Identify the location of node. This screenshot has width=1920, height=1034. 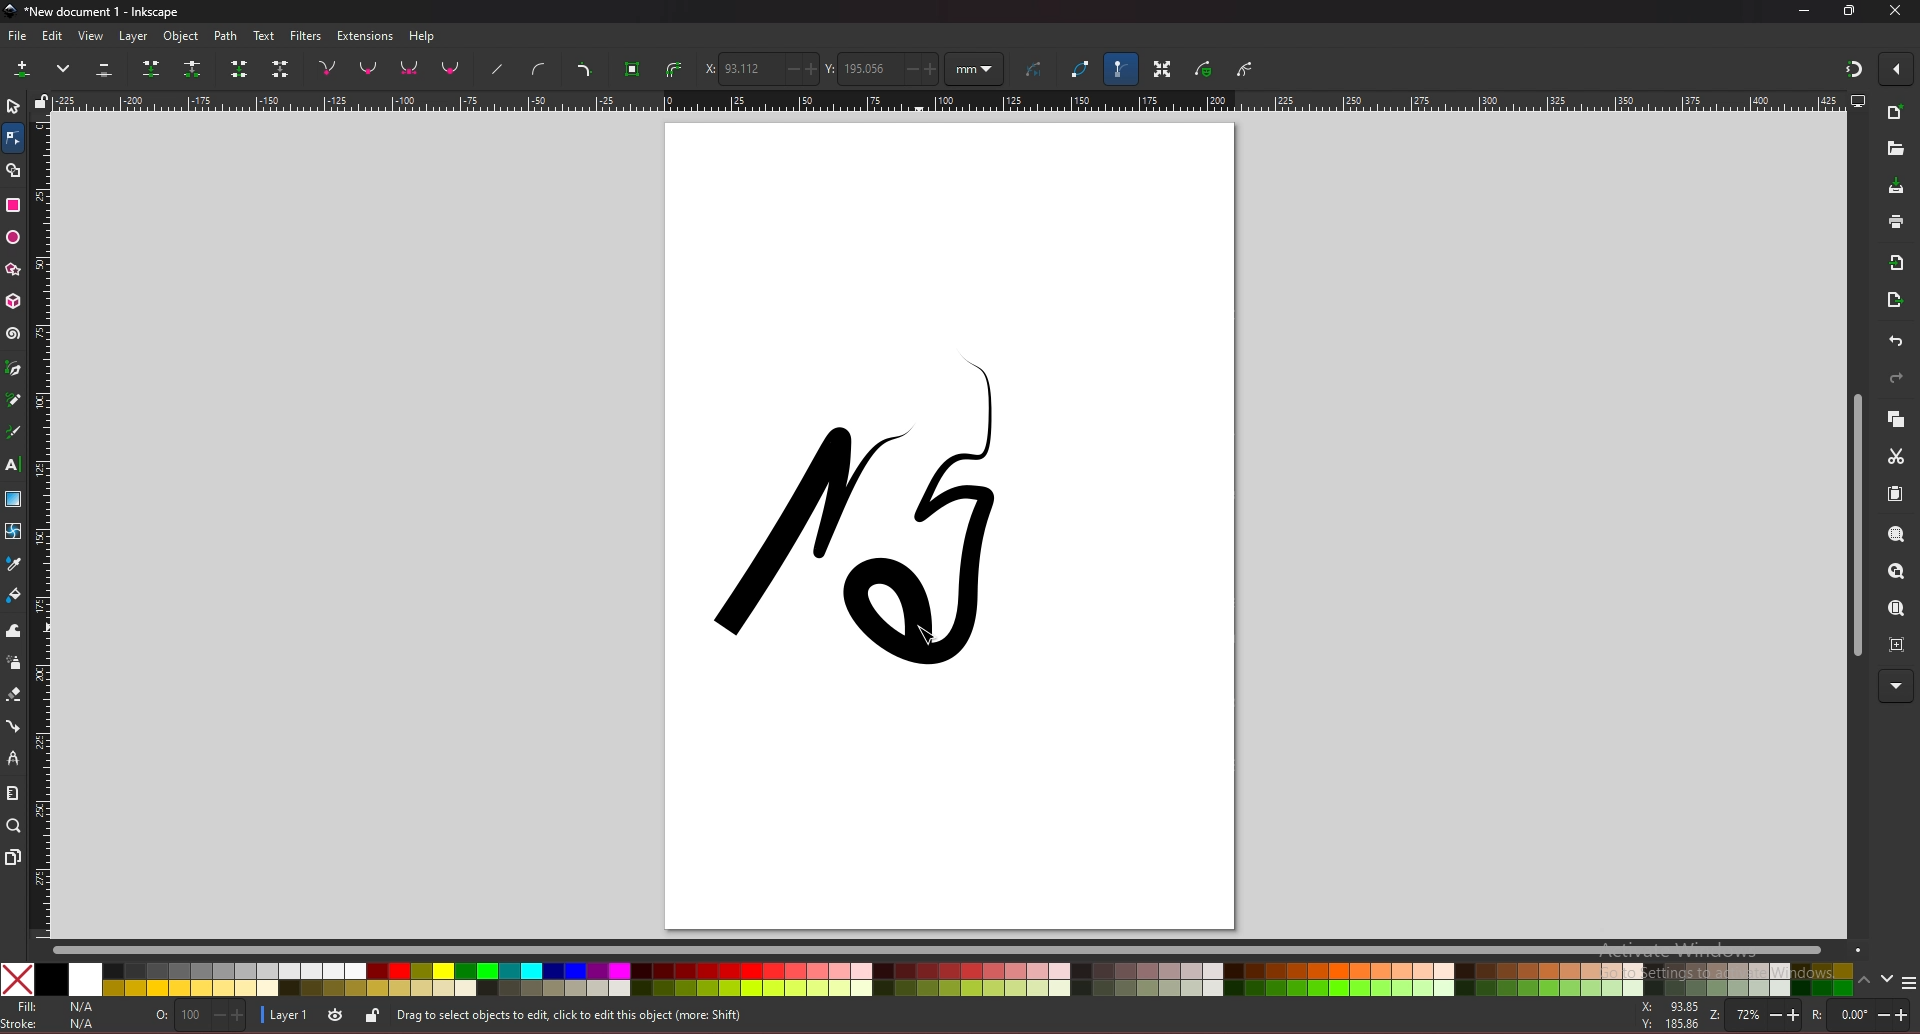
(12, 137).